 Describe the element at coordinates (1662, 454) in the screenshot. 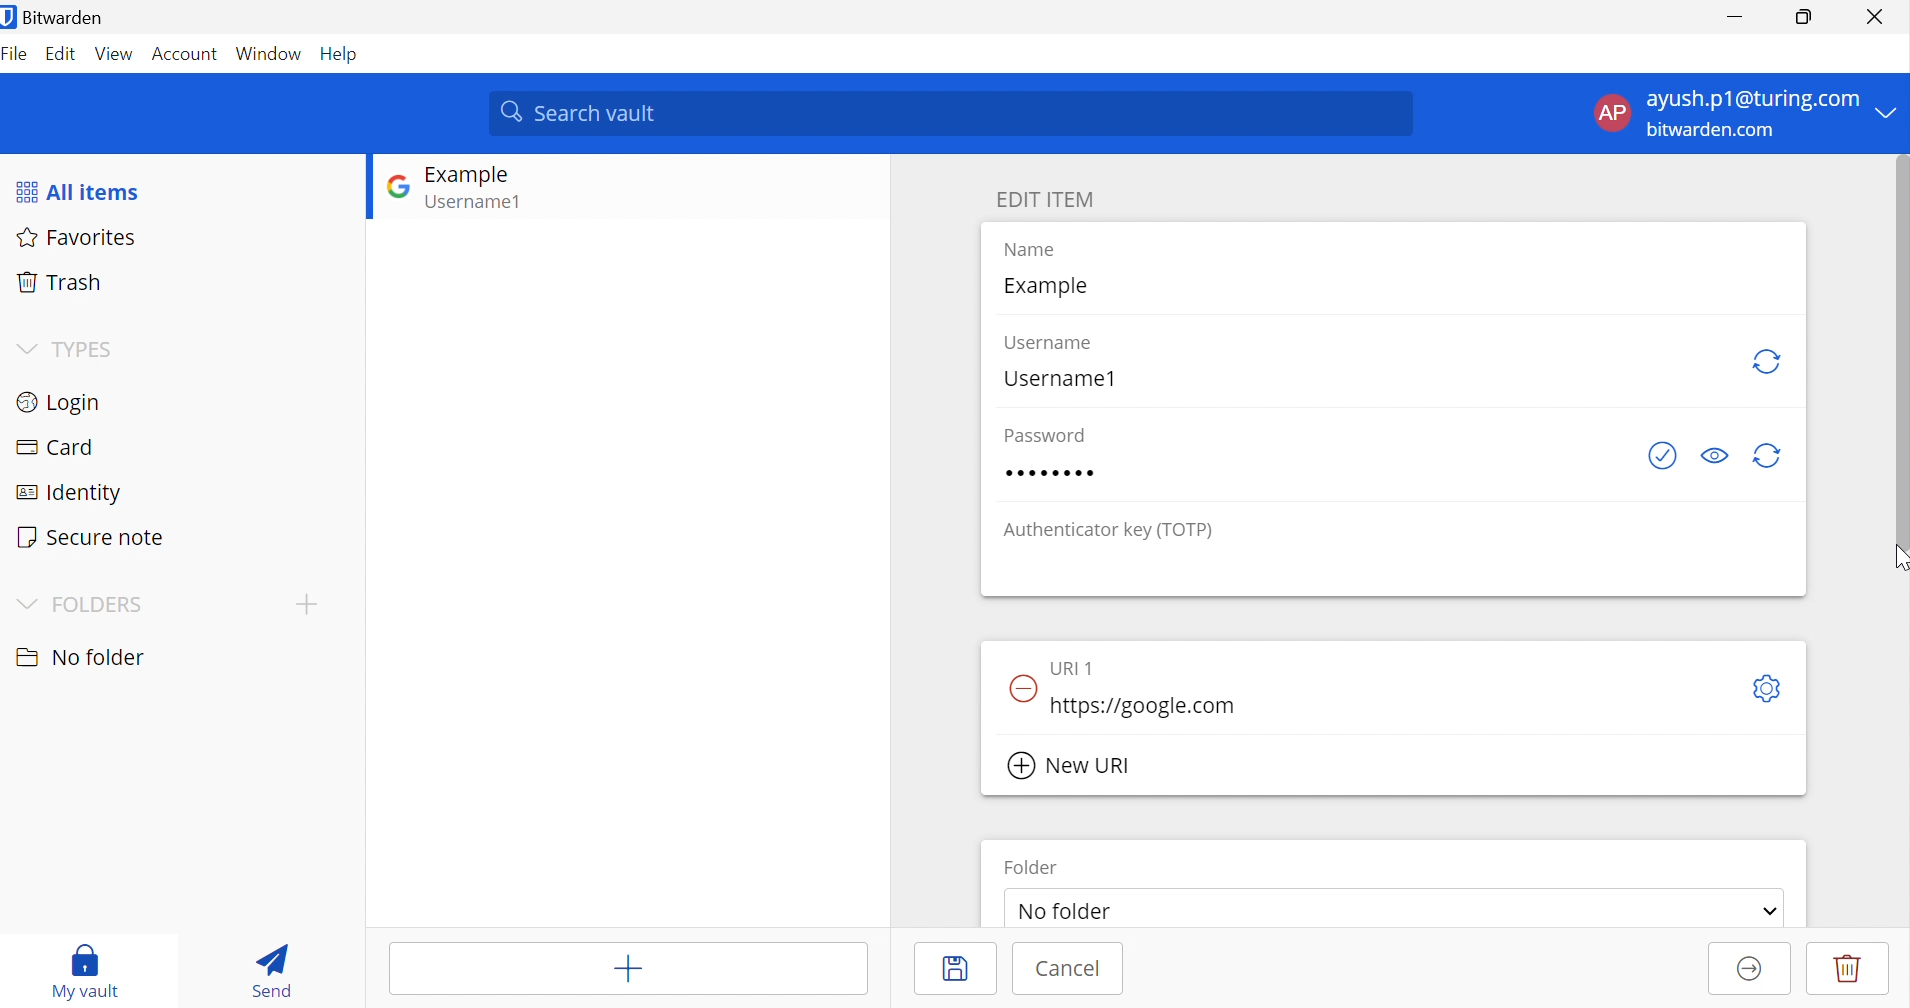

I see `Check if password has been exposed` at that location.